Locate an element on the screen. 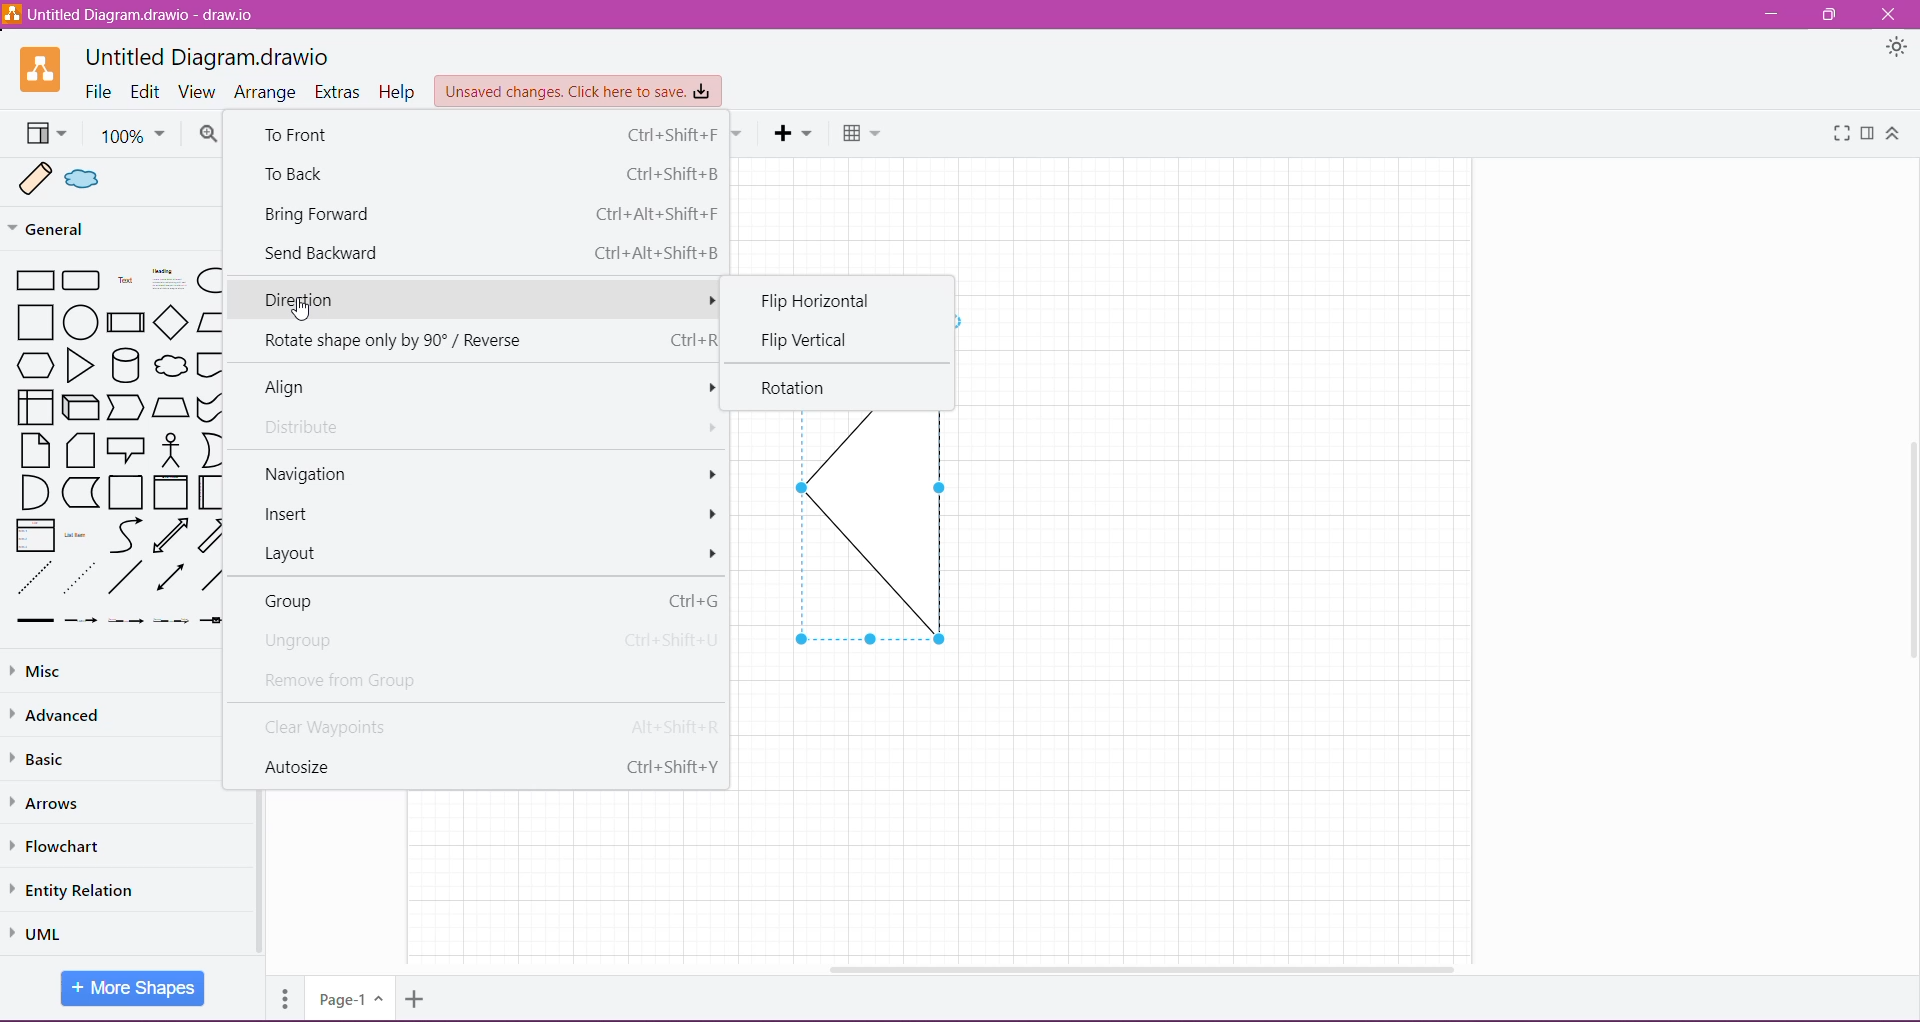 The width and height of the screenshot is (1920, 1022). Format is located at coordinates (1867, 134).